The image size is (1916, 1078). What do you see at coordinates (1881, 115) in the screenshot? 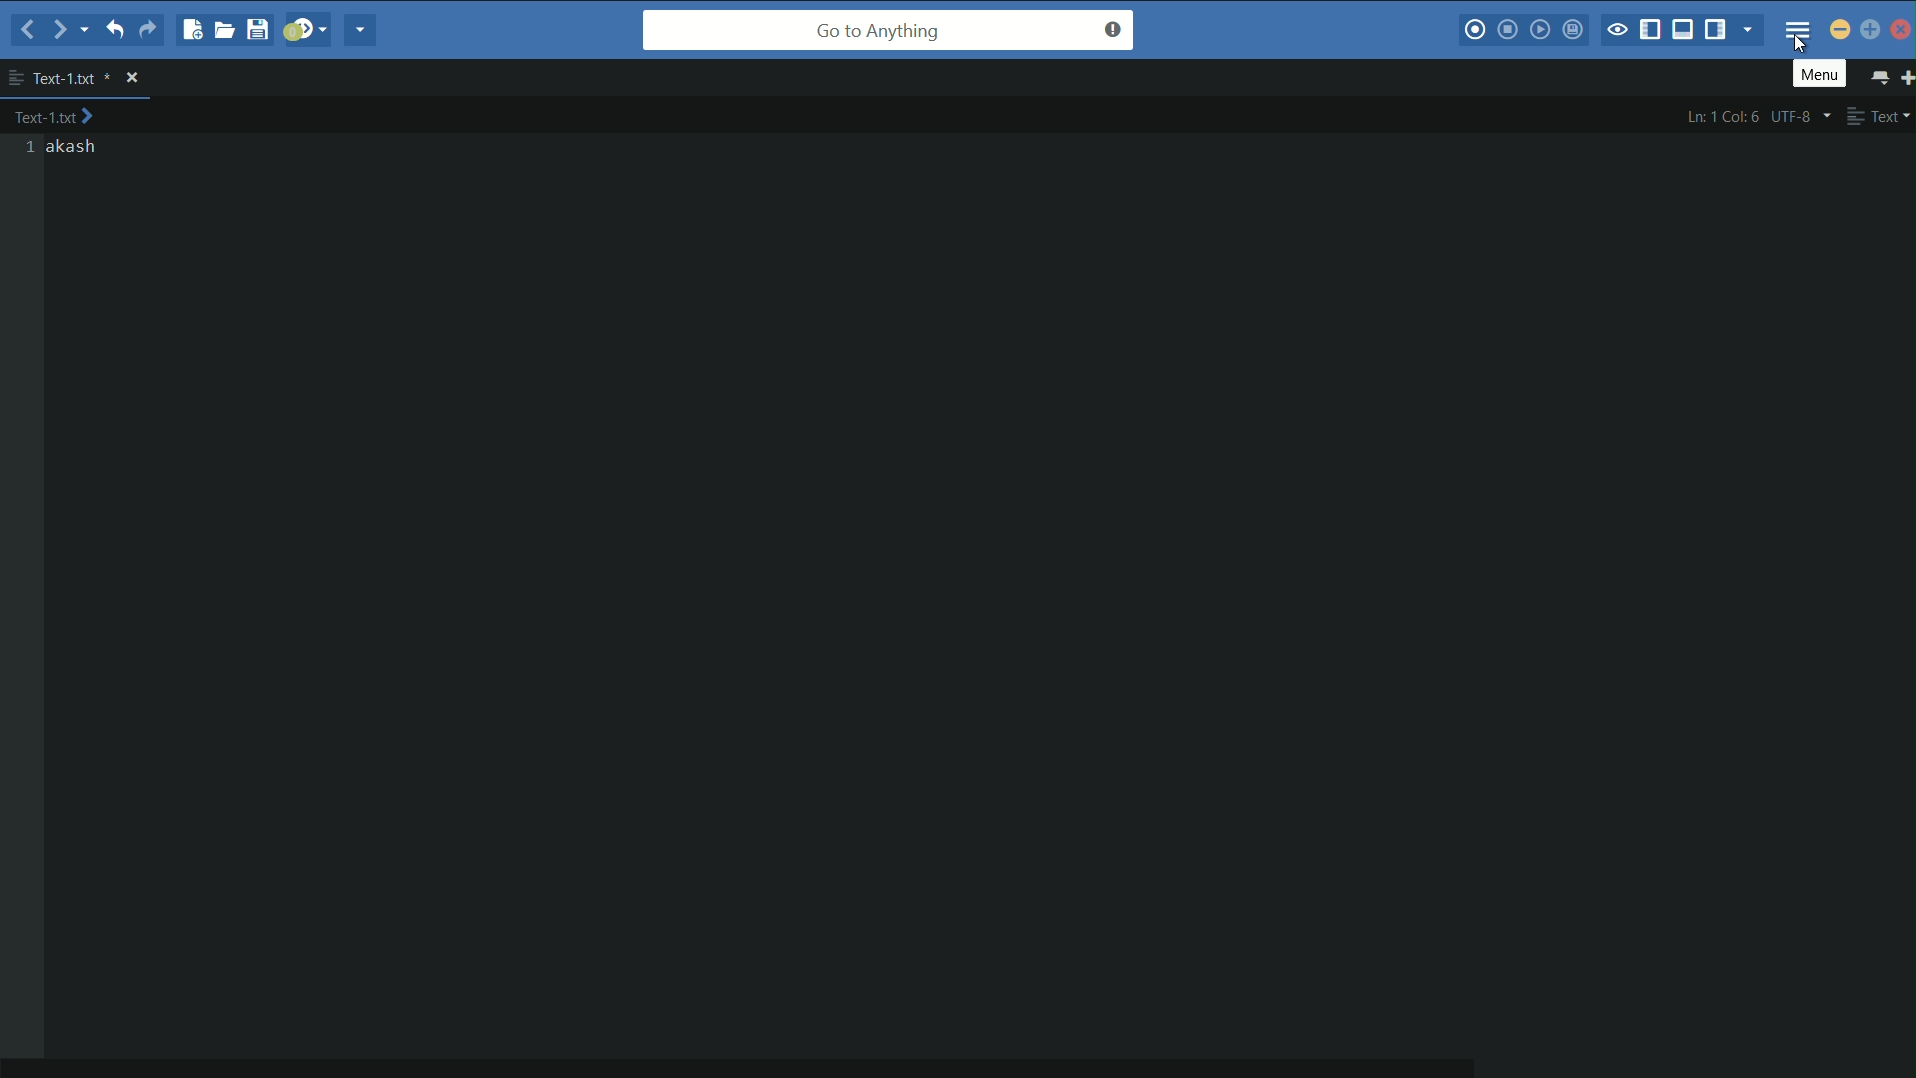
I see `file type` at bounding box center [1881, 115].